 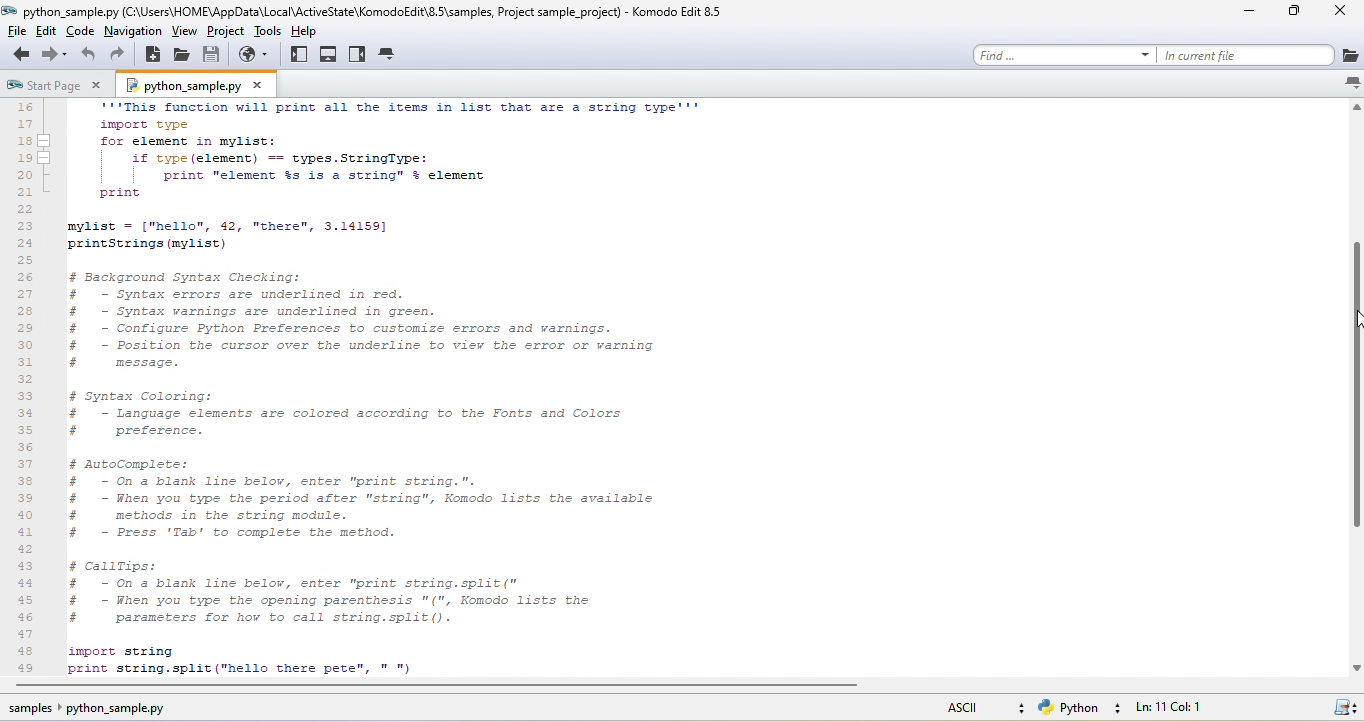 What do you see at coordinates (71, 11) in the screenshot?
I see `opened file name` at bounding box center [71, 11].